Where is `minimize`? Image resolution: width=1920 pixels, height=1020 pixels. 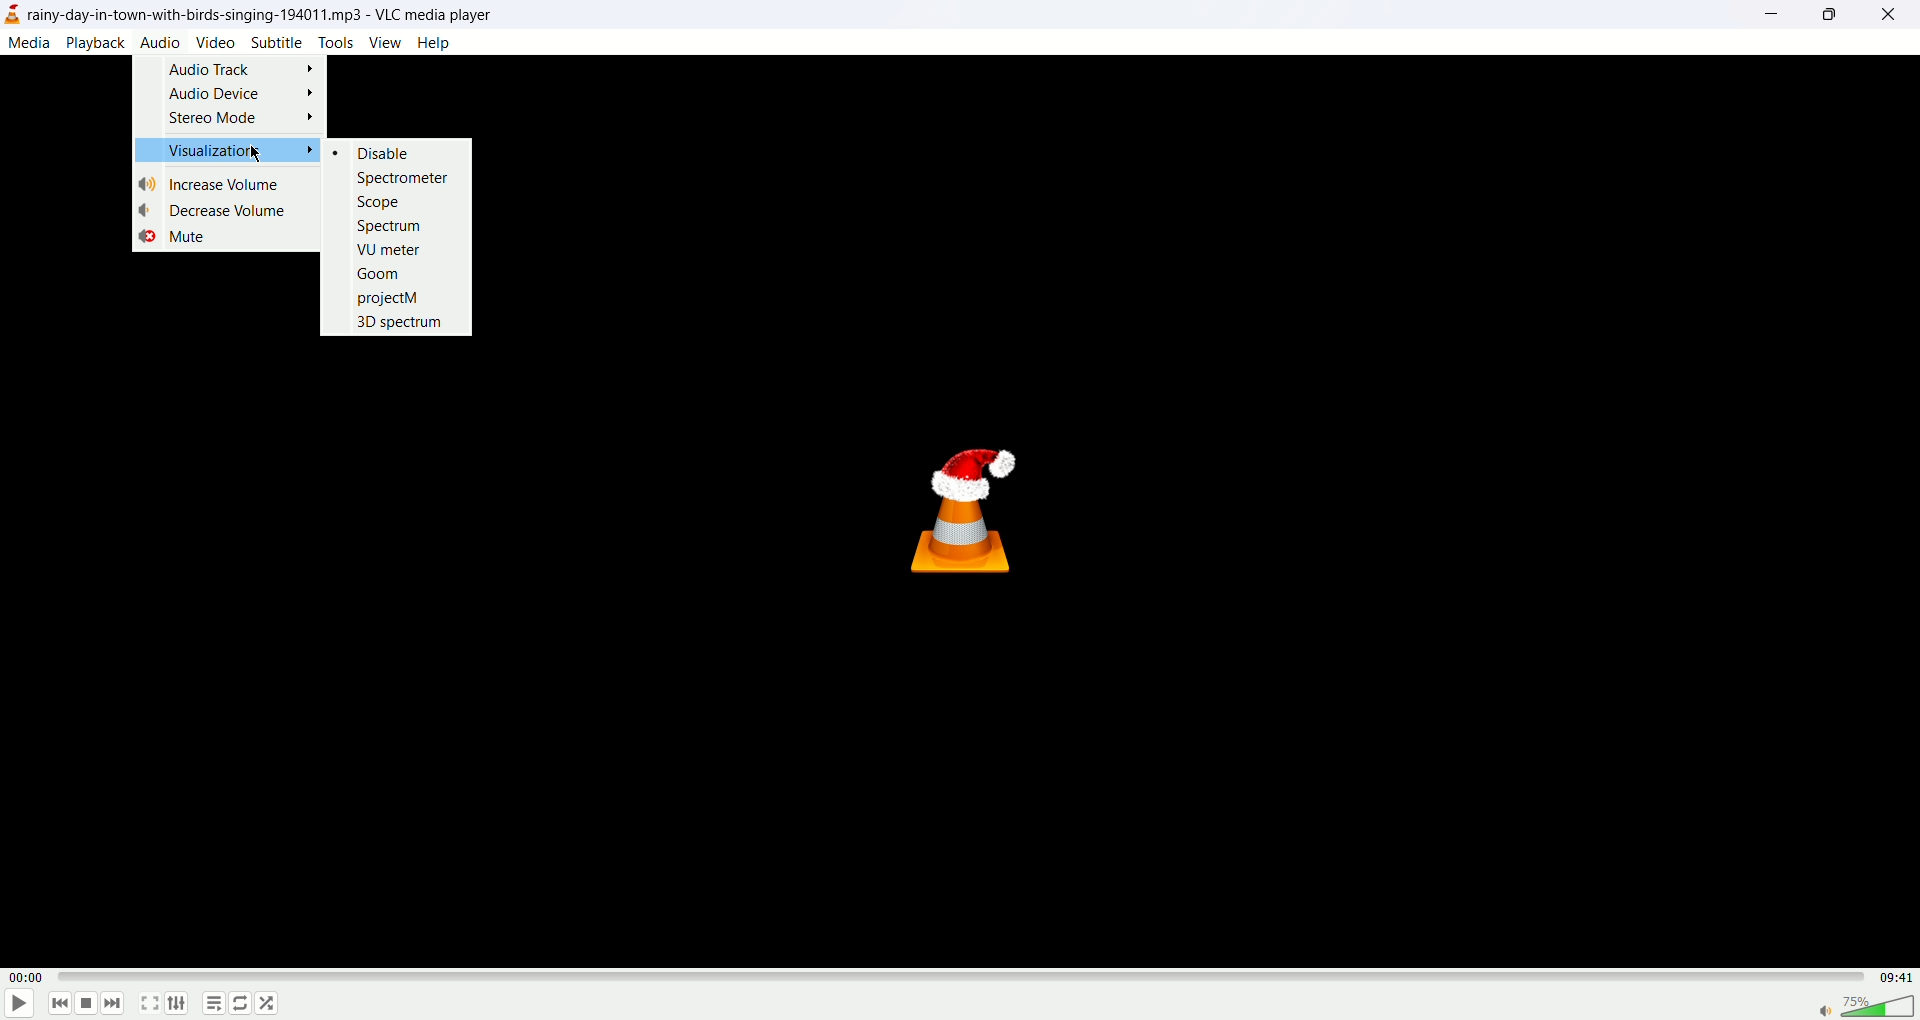 minimize is located at coordinates (1772, 17).